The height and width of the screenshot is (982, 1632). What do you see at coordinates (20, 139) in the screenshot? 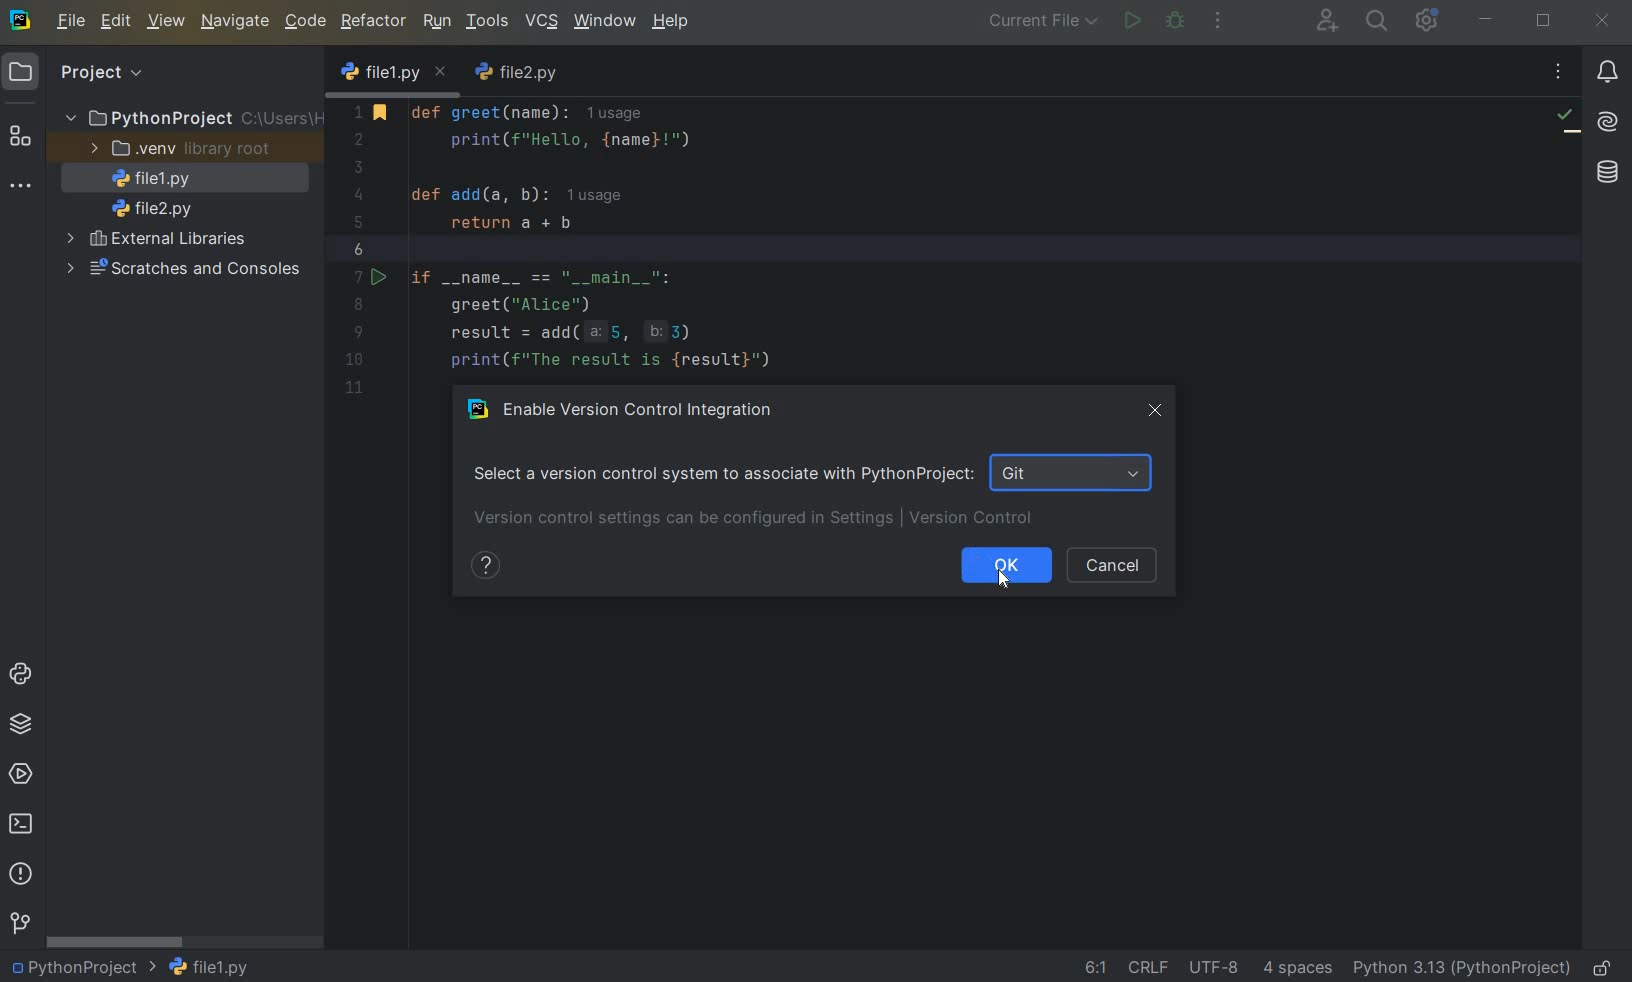
I see `structure` at bounding box center [20, 139].